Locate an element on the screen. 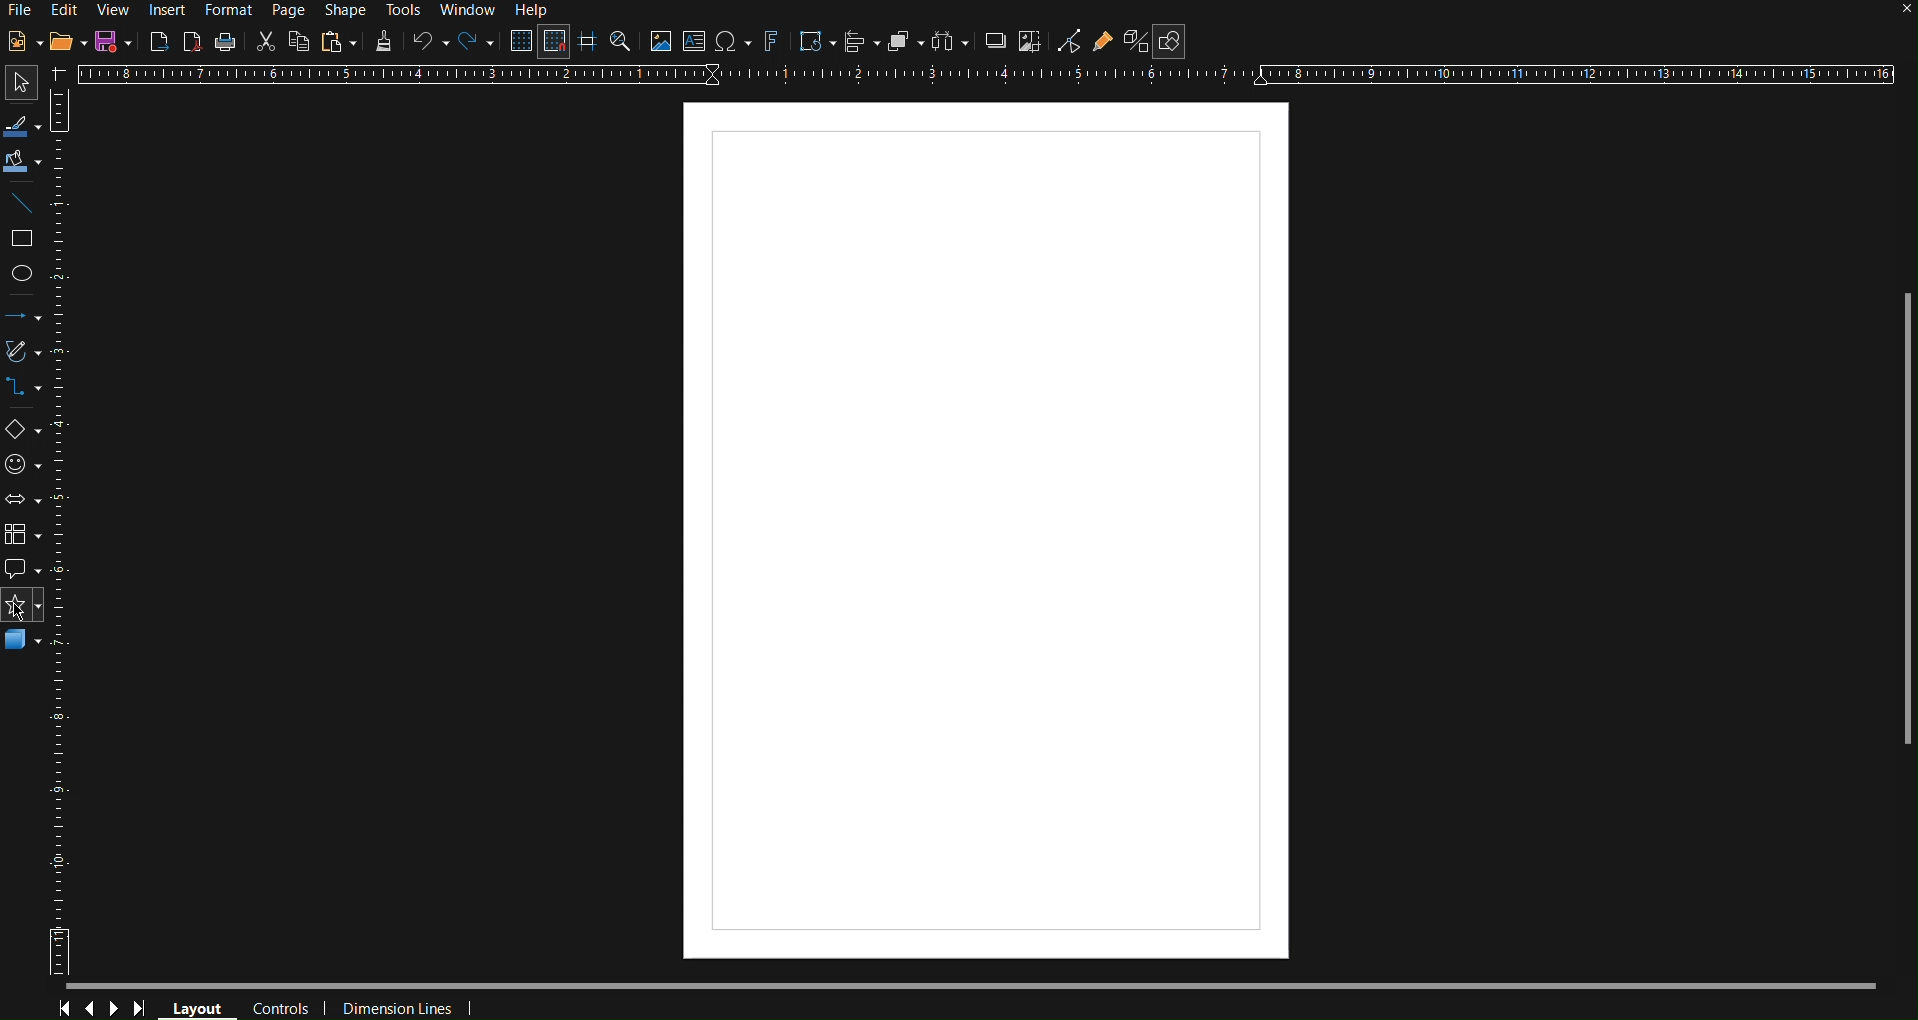 Image resolution: width=1918 pixels, height=1020 pixels. Window is located at coordinates (469, 9).